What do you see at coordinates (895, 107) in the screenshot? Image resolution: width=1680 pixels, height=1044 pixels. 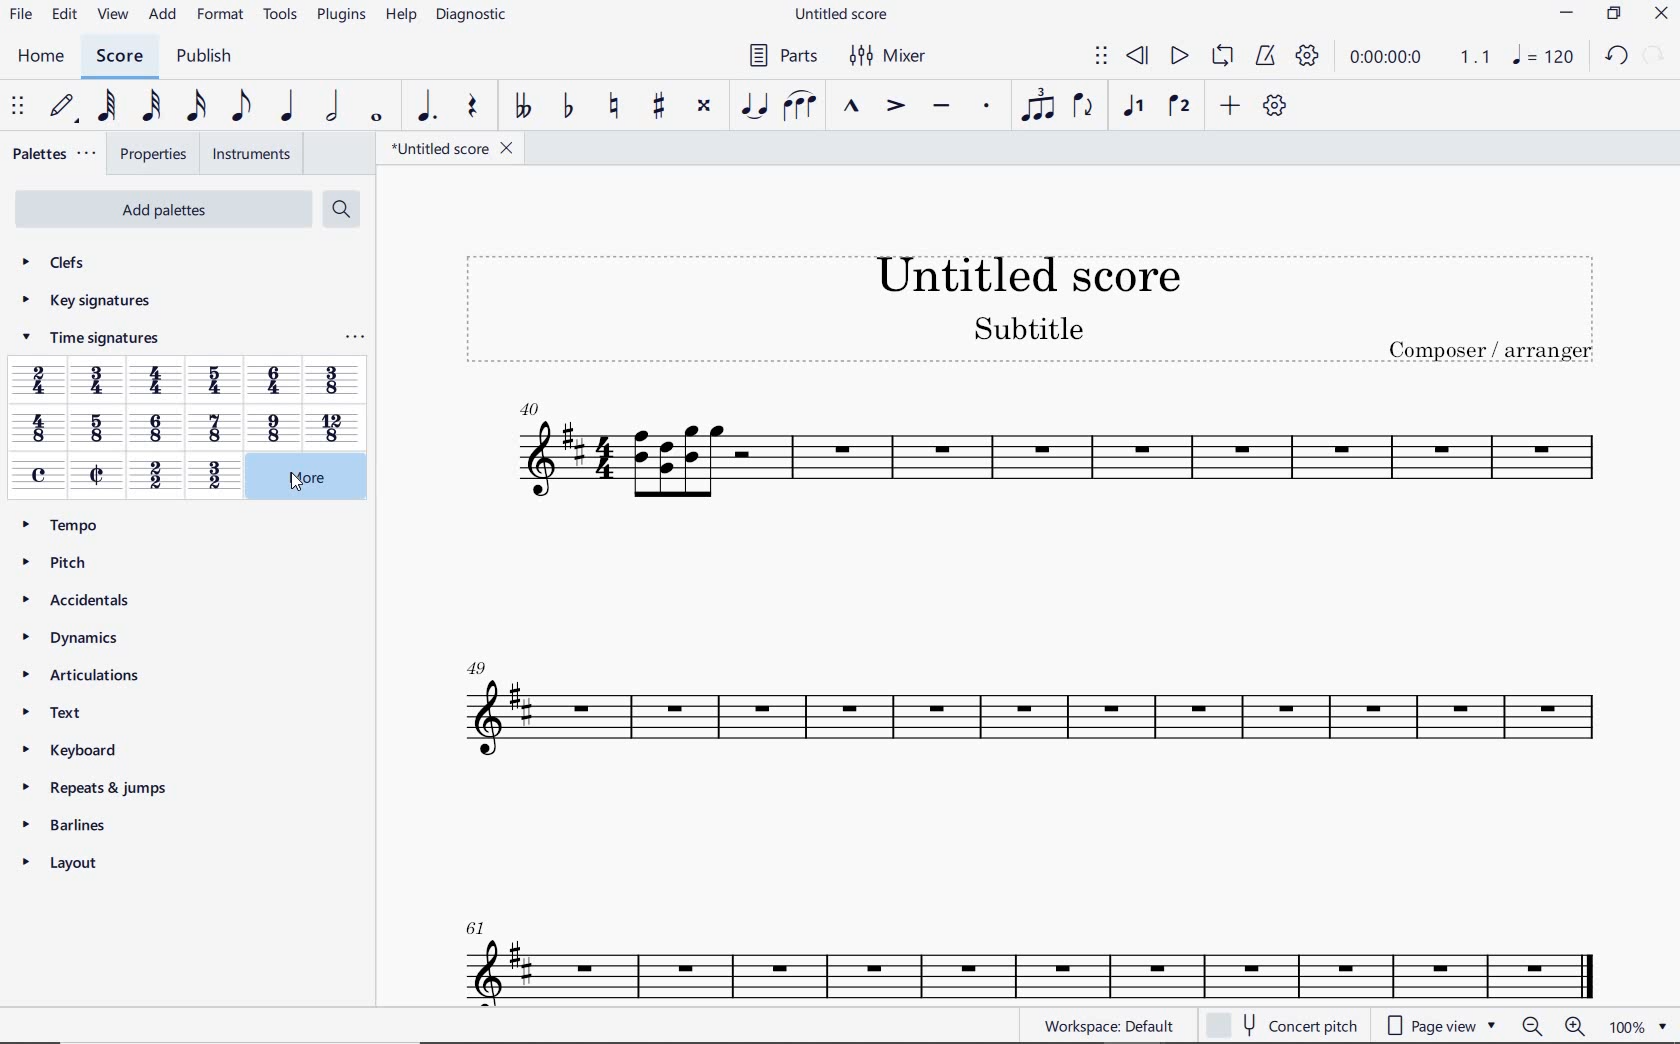 I see `ACCENT` at bounding box center [895, 107].